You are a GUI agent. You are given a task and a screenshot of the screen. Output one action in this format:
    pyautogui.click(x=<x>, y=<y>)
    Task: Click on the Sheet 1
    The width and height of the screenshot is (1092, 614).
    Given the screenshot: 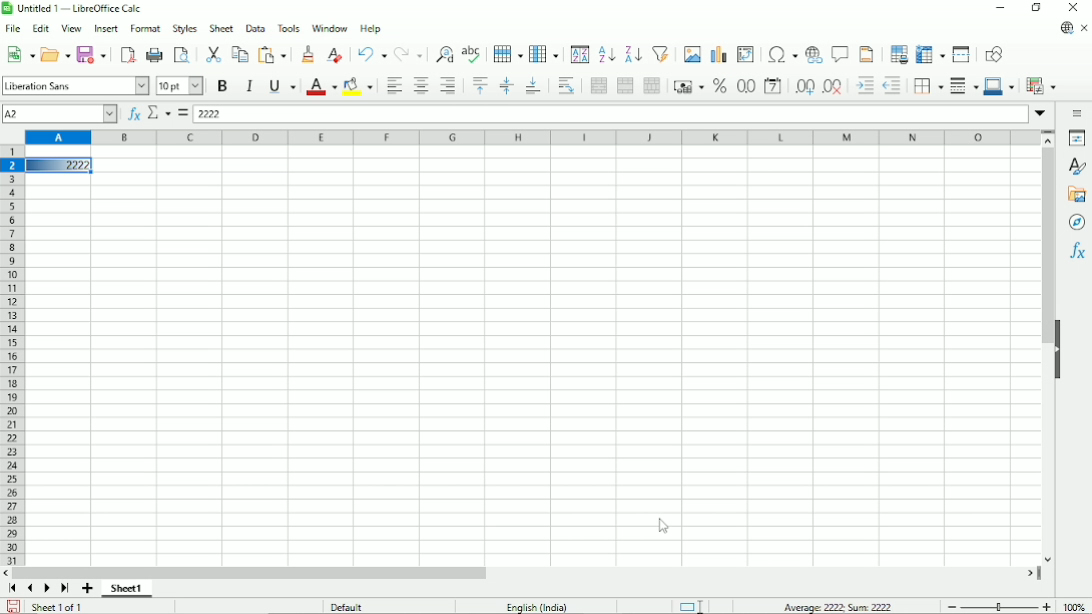 What is the action you would take?
    pyautogui.click(x=127, y=589)
    